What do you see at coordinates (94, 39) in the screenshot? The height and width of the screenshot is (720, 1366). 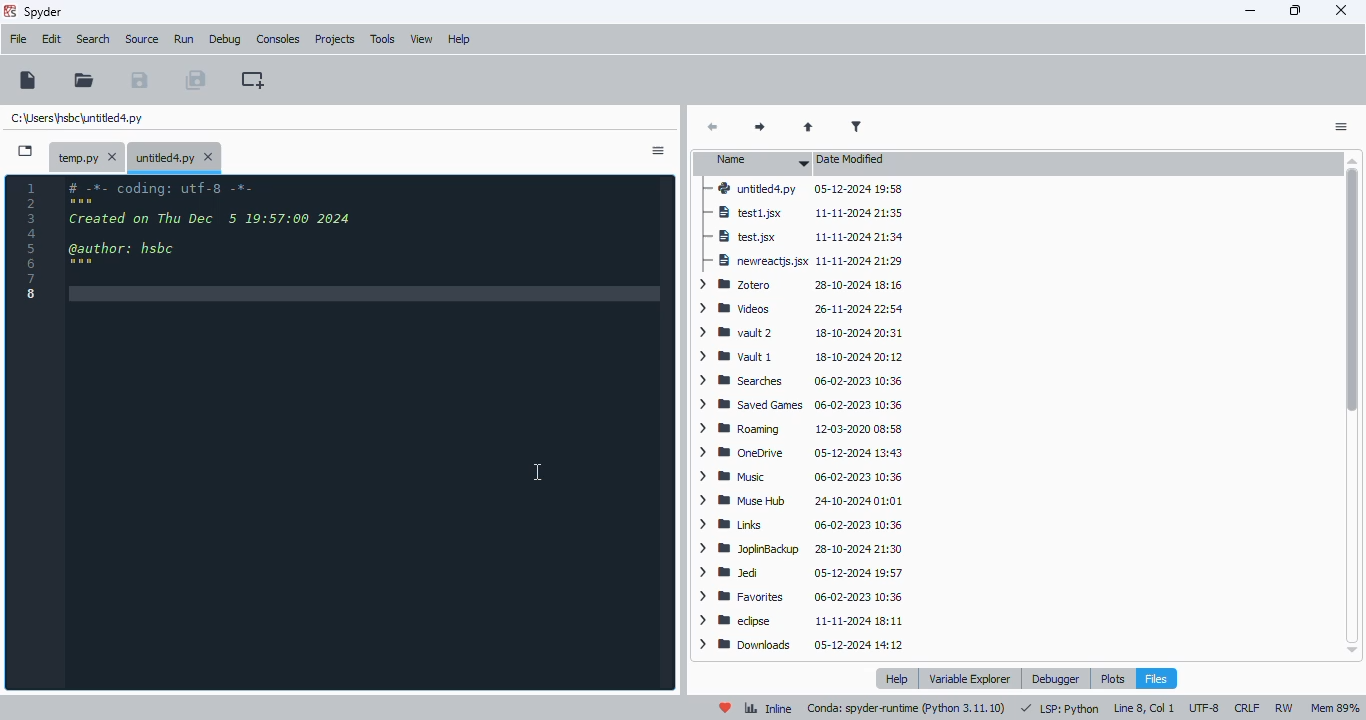 I see `search` at bounding box center [94, 39].